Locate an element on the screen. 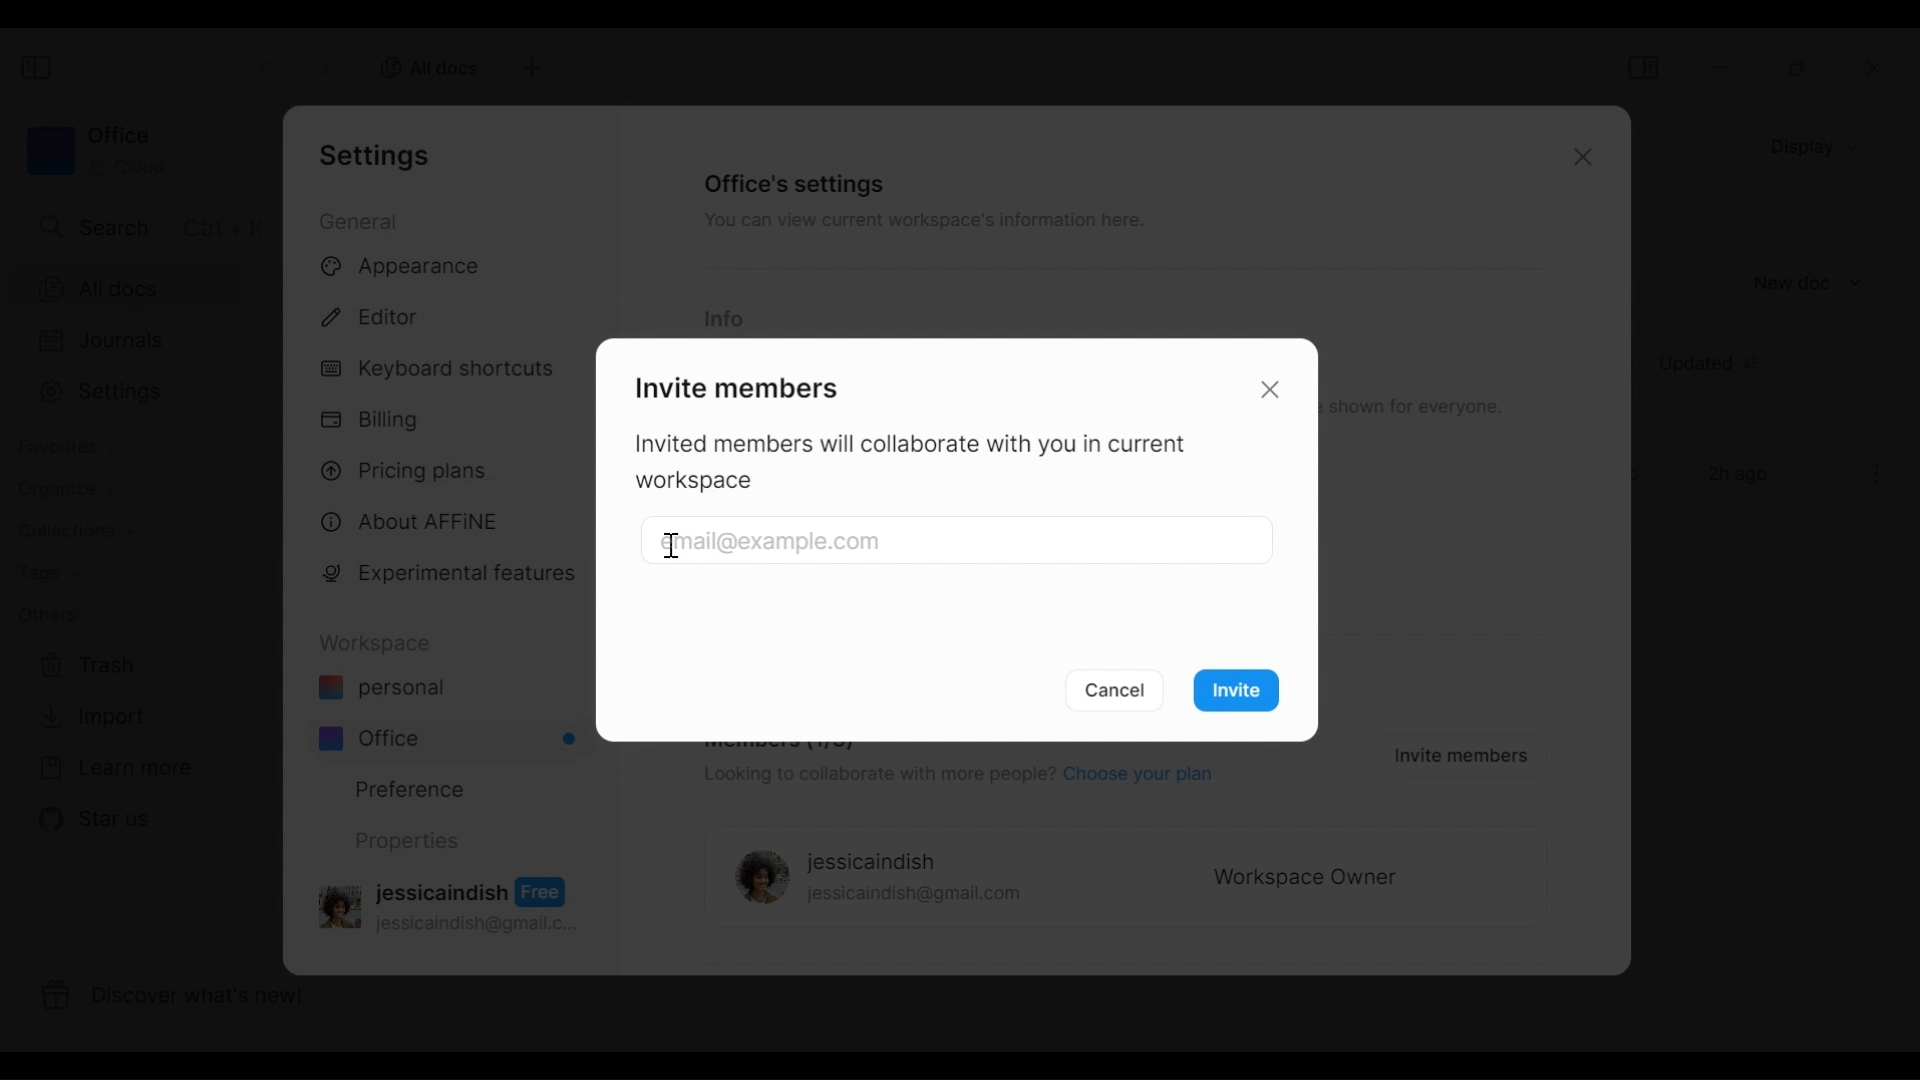  All documents is located at coordinates (140, 287).